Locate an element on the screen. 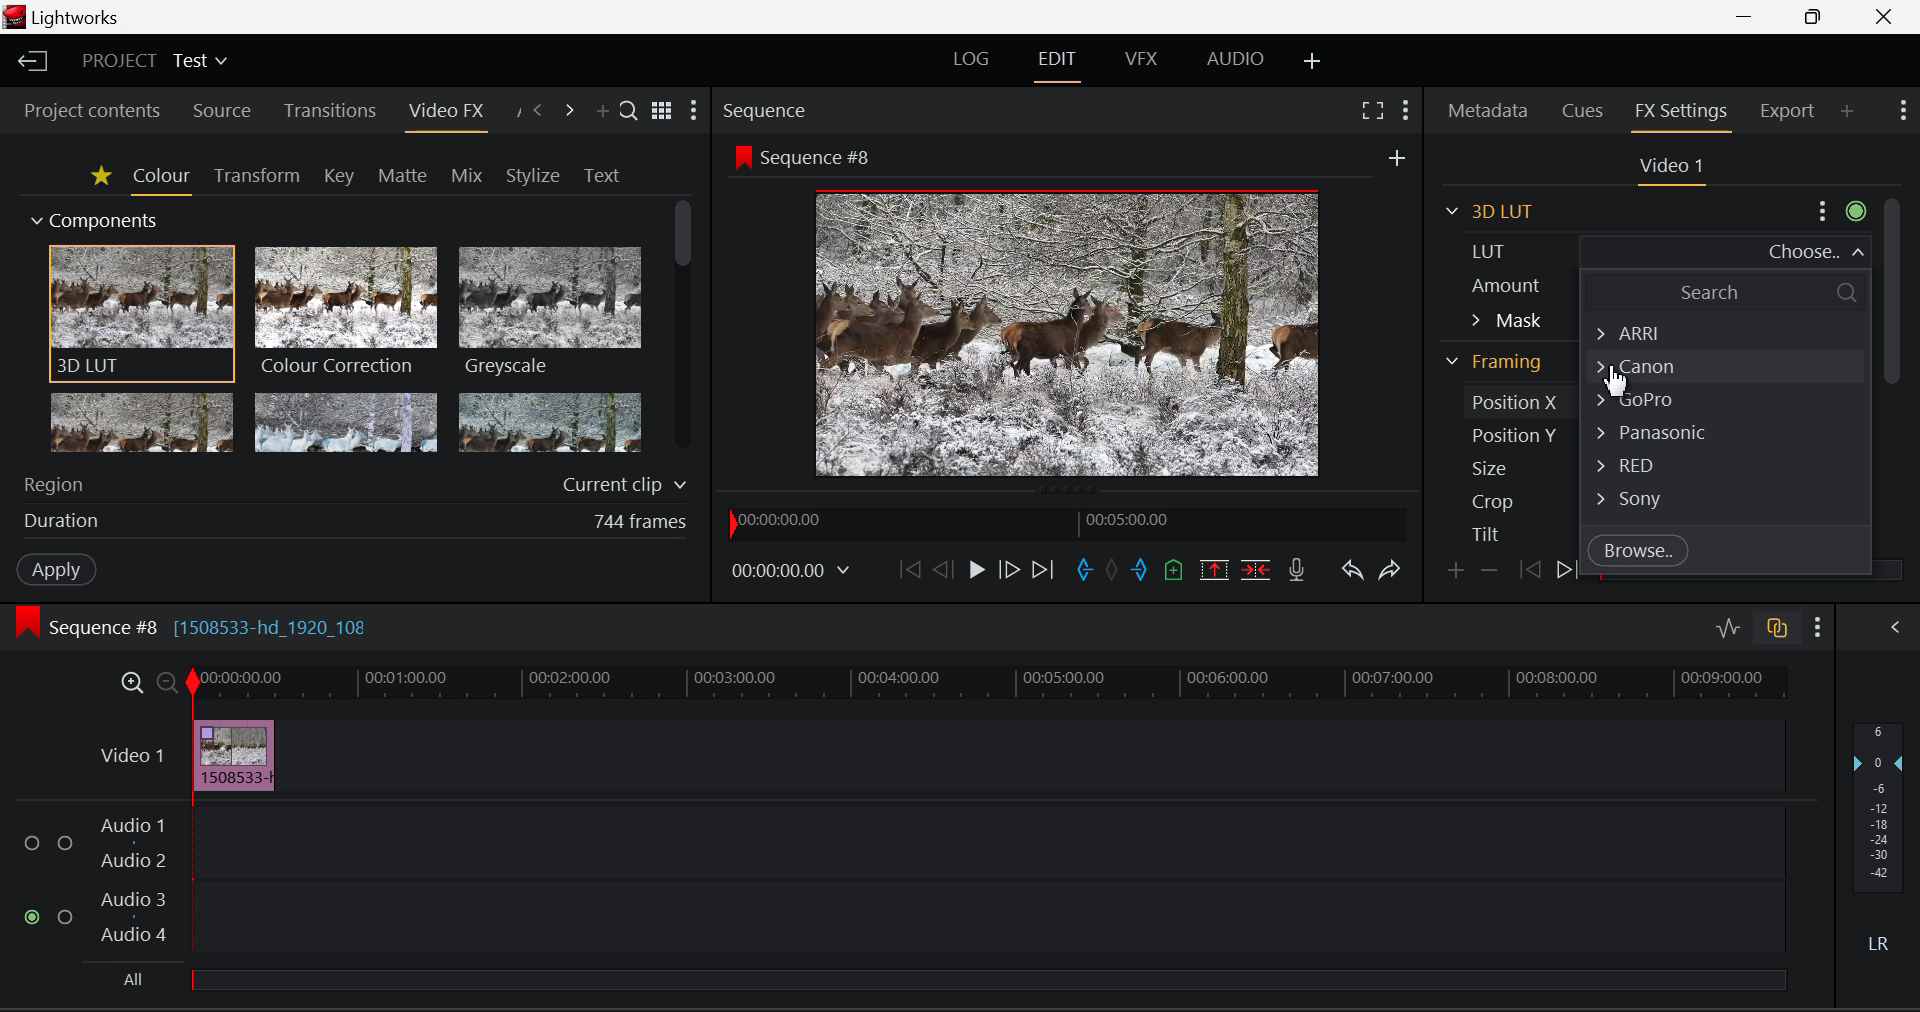 Image resolution: width=1920 pixels, height=1012 pixels. Project Timeline is located at coordinates (991, 685).